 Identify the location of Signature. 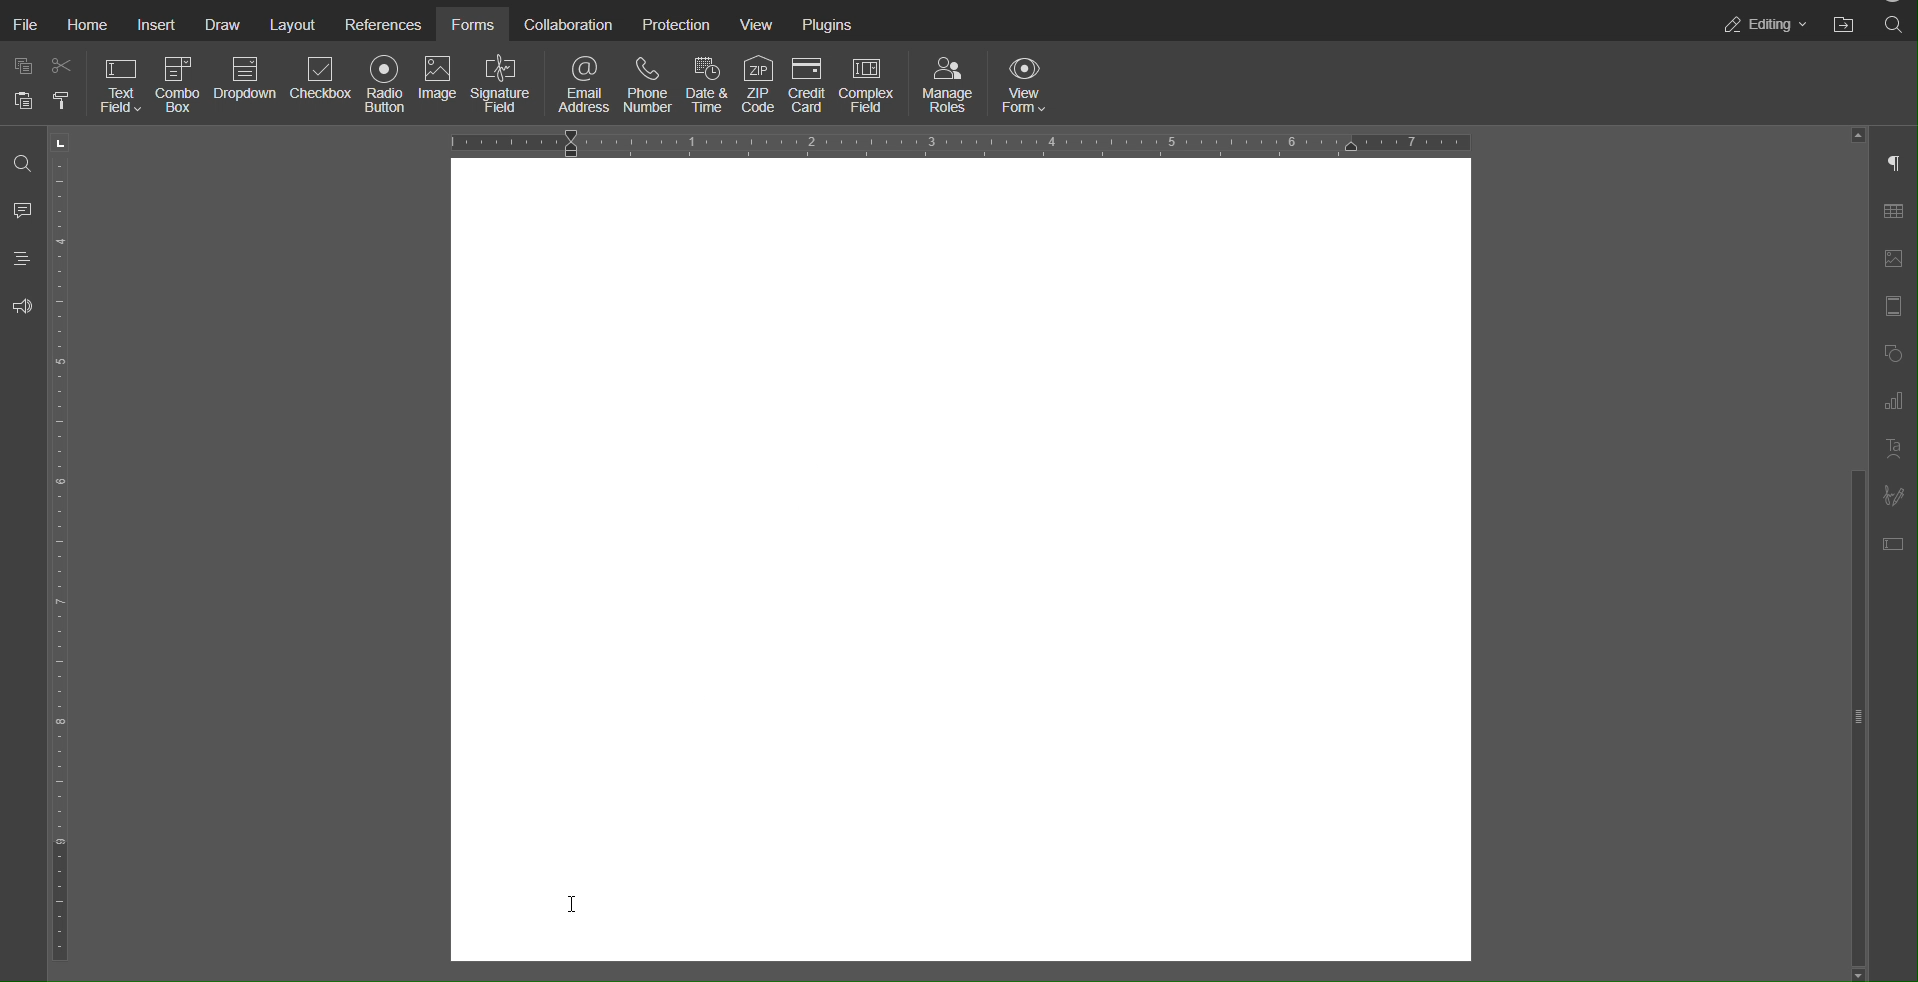
(1894, 495).